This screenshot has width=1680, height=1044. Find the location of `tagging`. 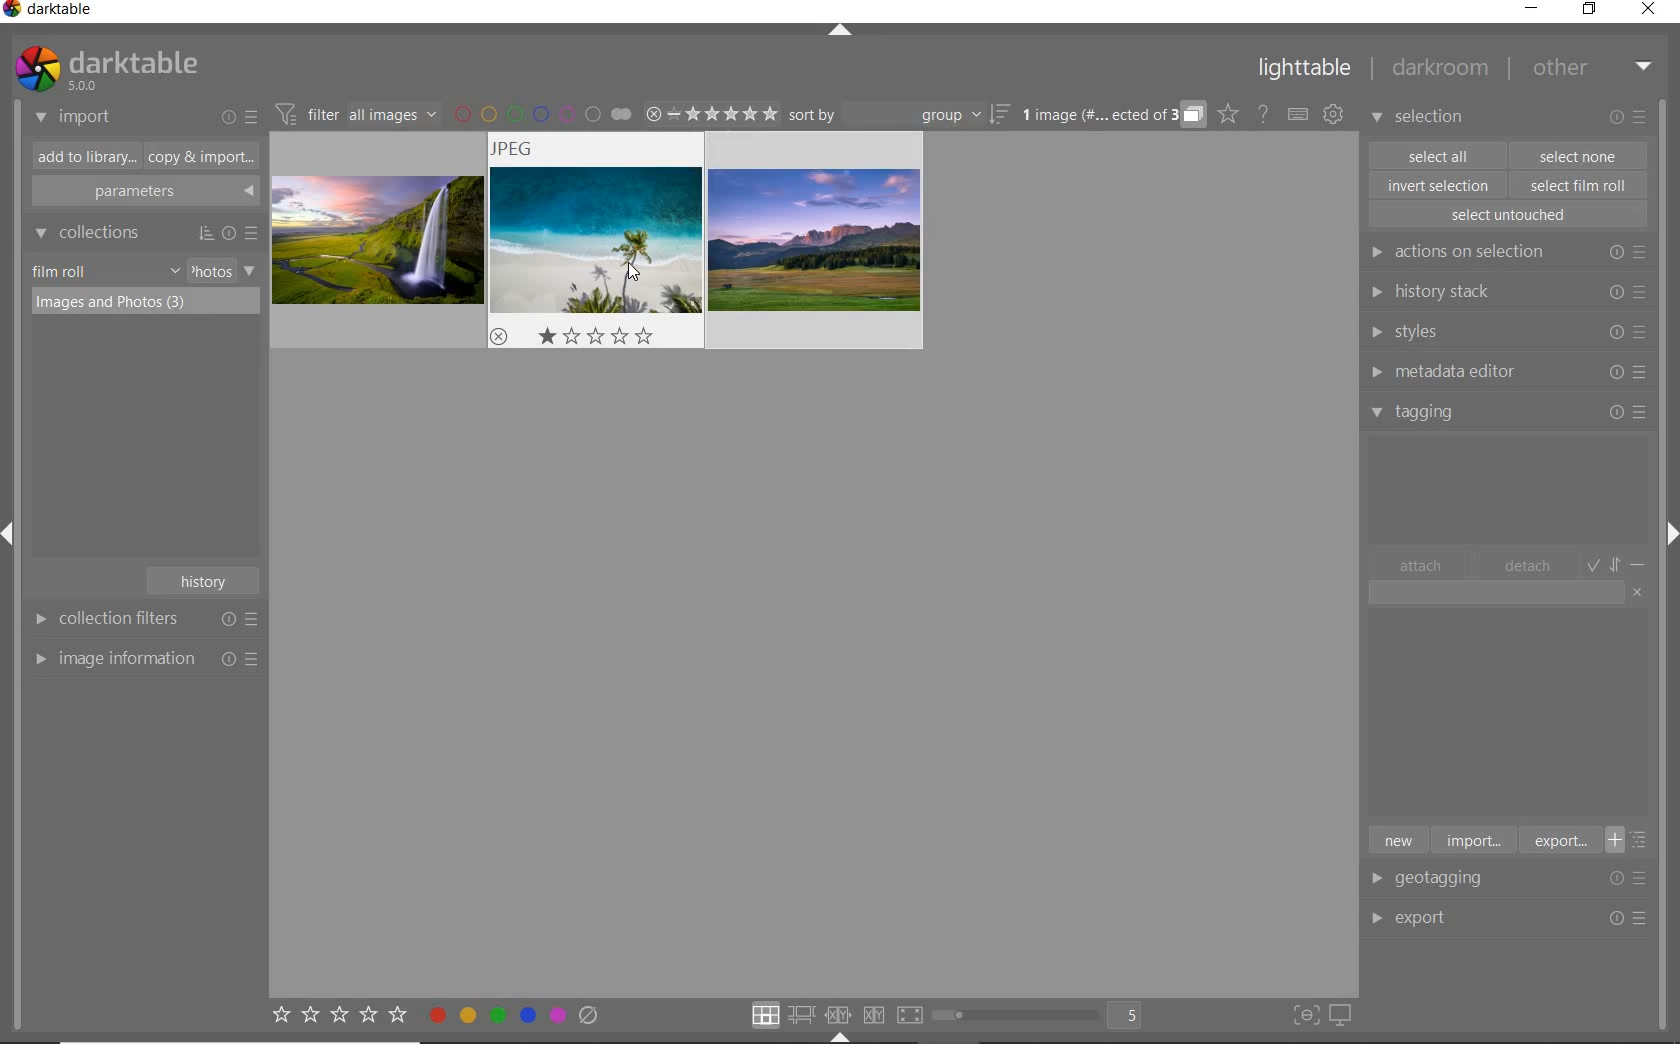

tagging is located at coordinates (1509, 411).